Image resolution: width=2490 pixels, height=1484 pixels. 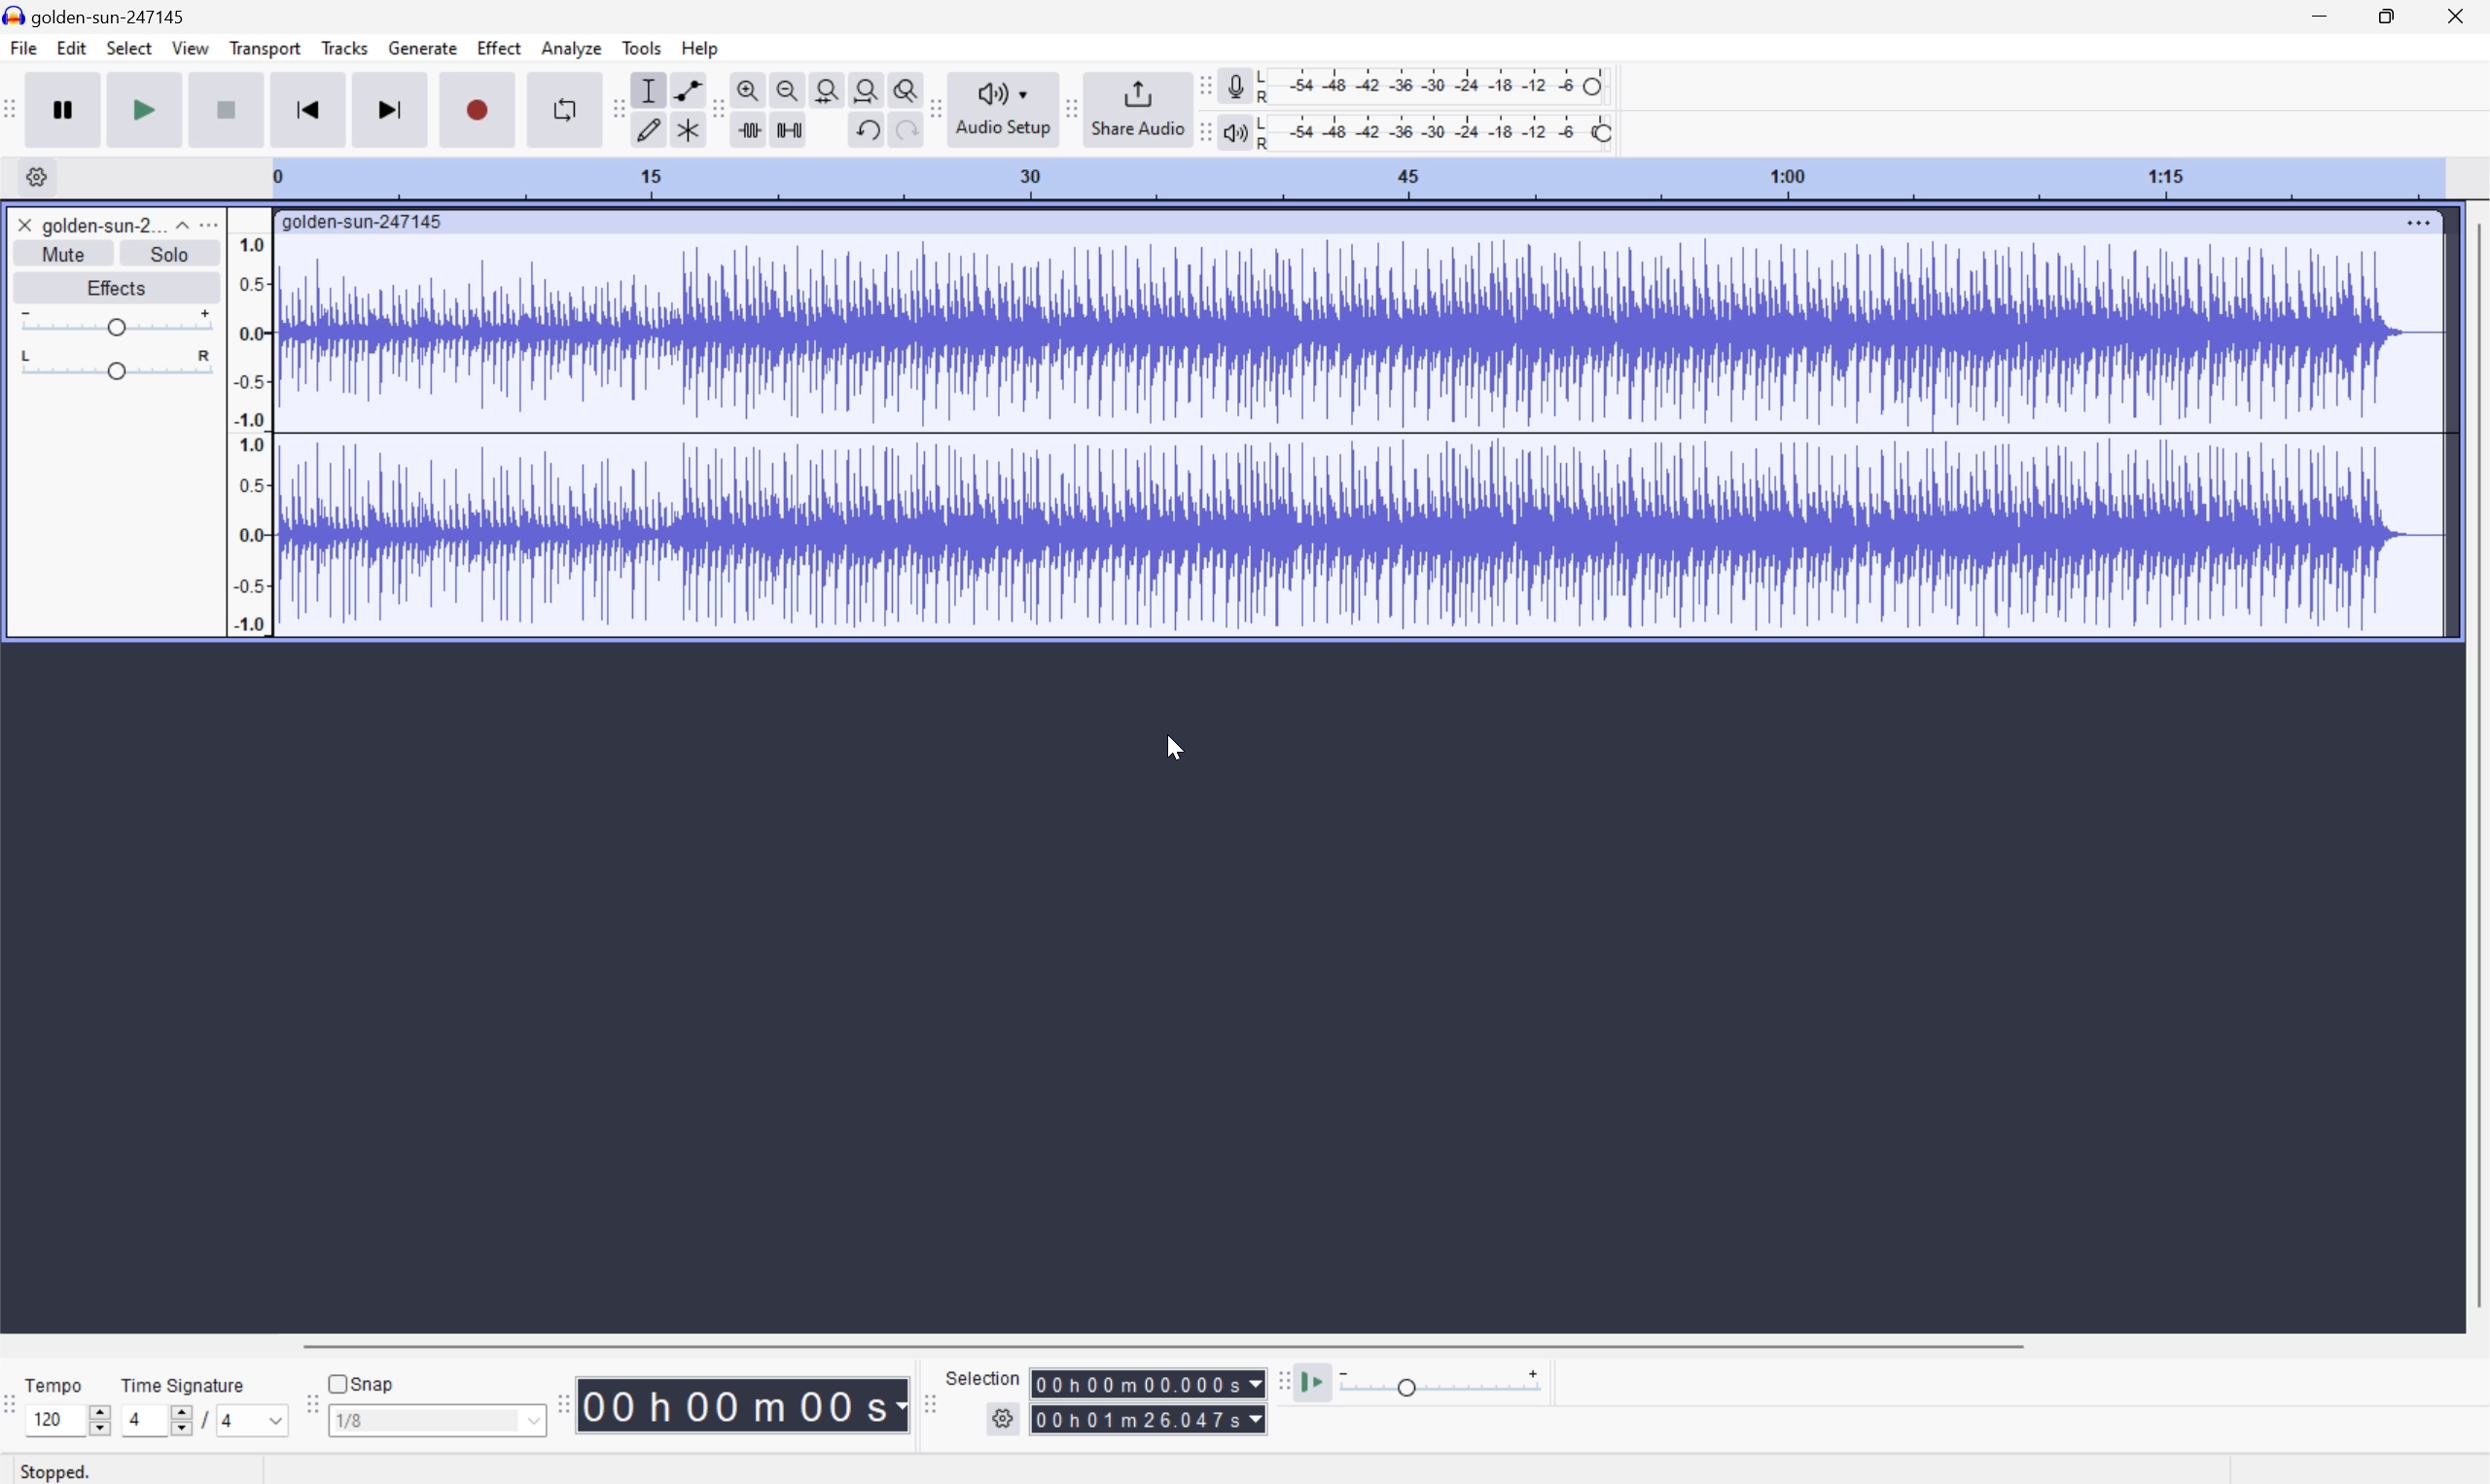 I want to click on Fit project to width, so click(x=867, y=90).